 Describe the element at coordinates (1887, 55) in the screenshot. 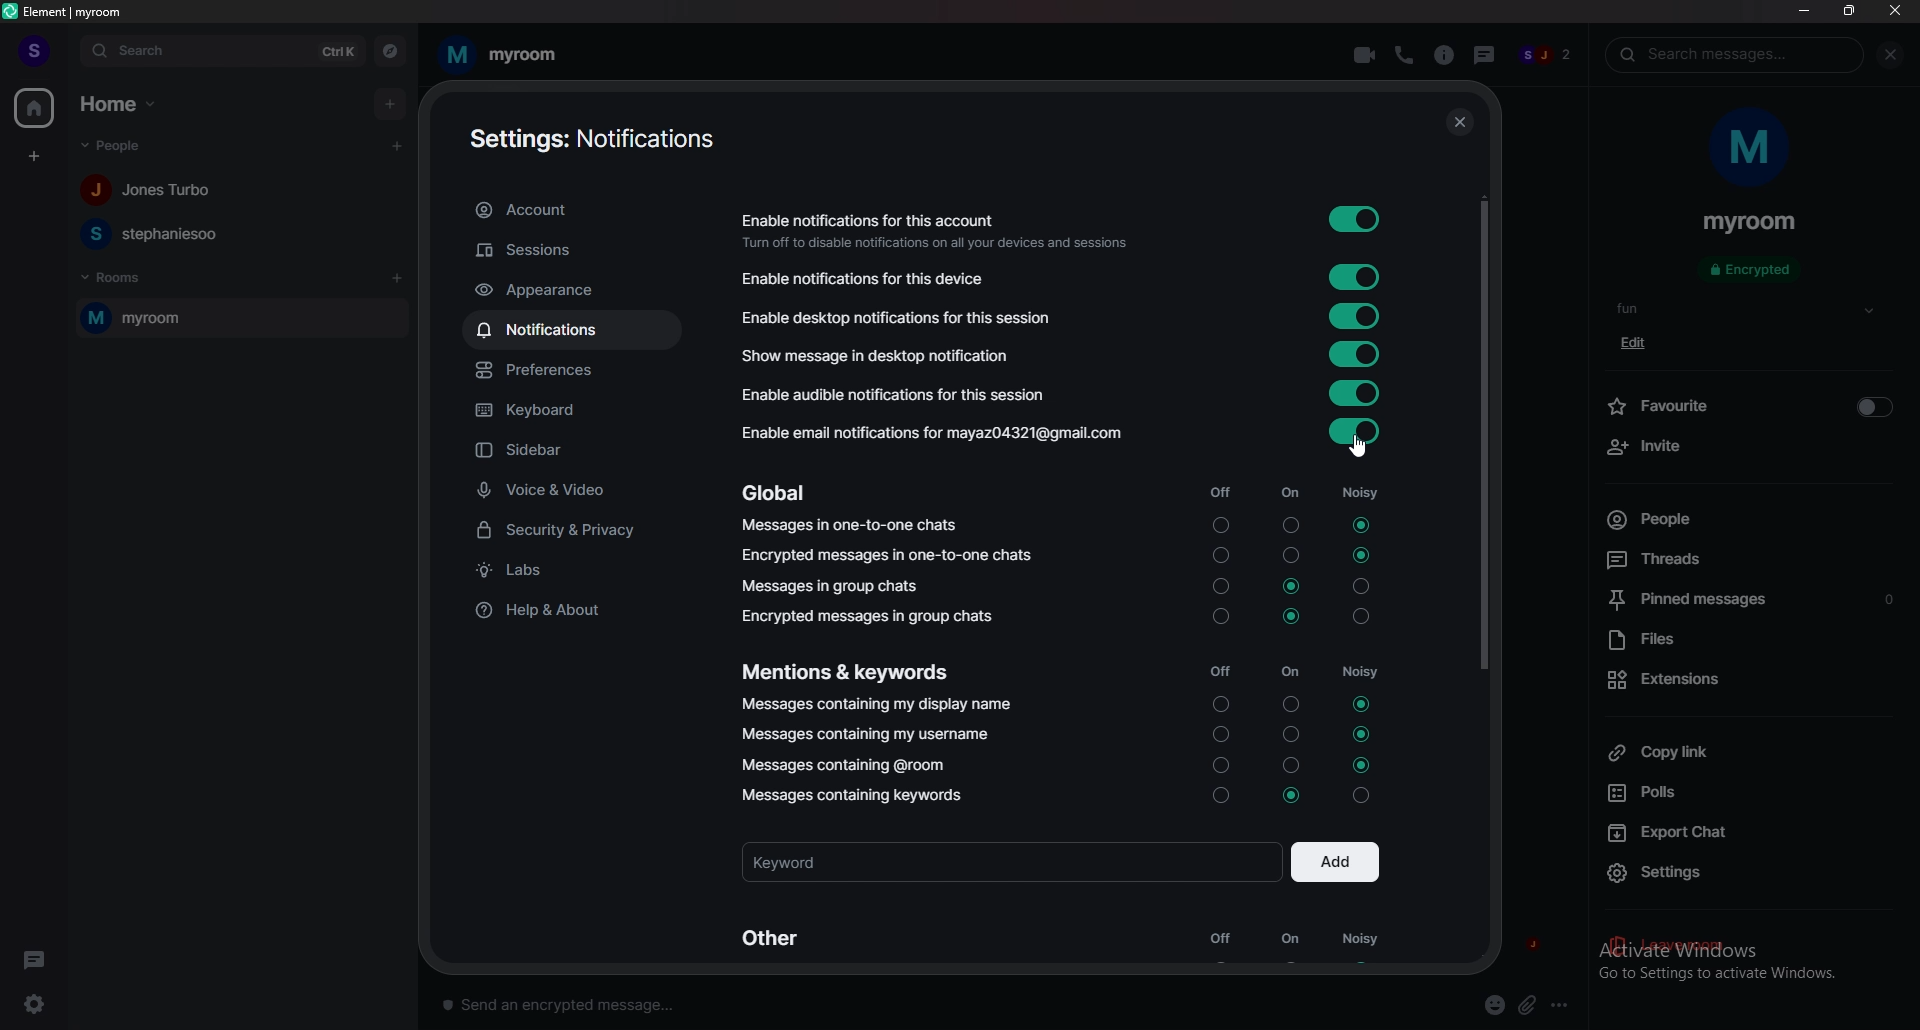

I see `close info` at that location.